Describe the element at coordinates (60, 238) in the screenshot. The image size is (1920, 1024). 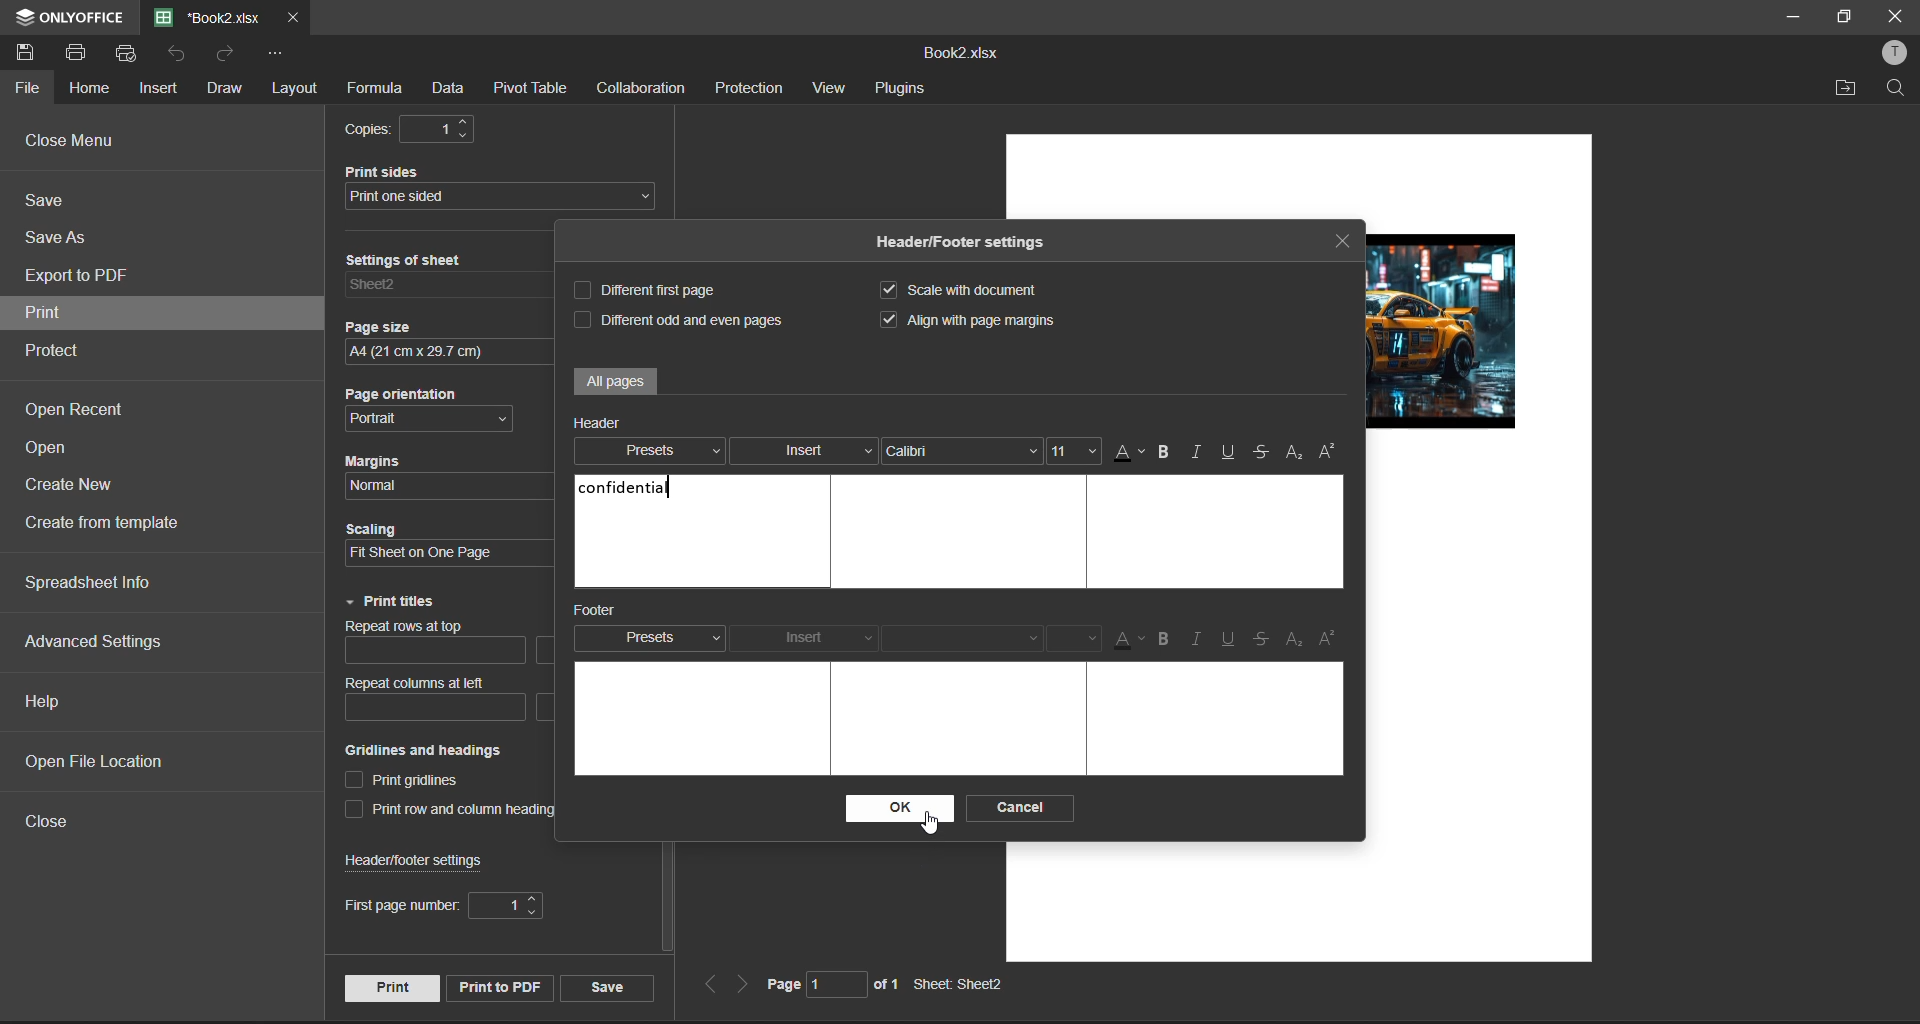
I see `save as` at that location.